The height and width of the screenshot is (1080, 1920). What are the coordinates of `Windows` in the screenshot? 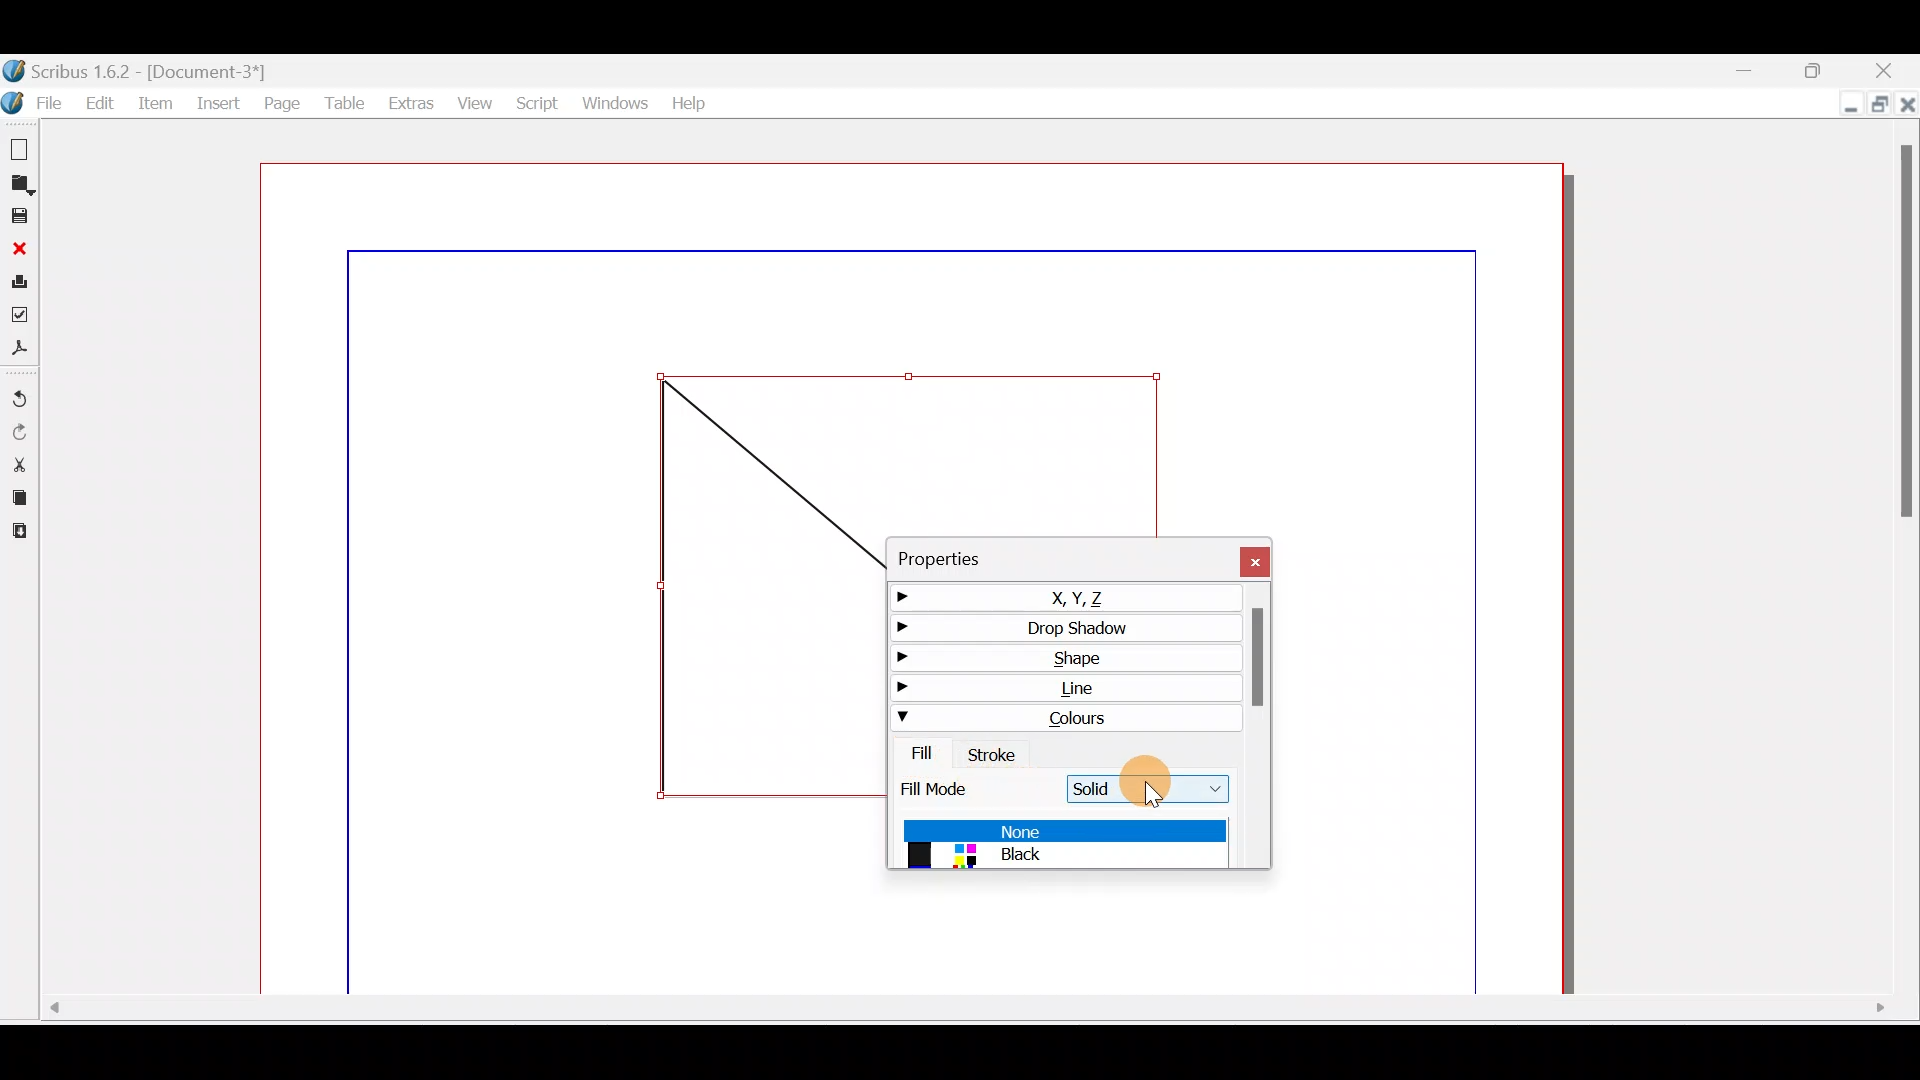 It's located at (612, 99).